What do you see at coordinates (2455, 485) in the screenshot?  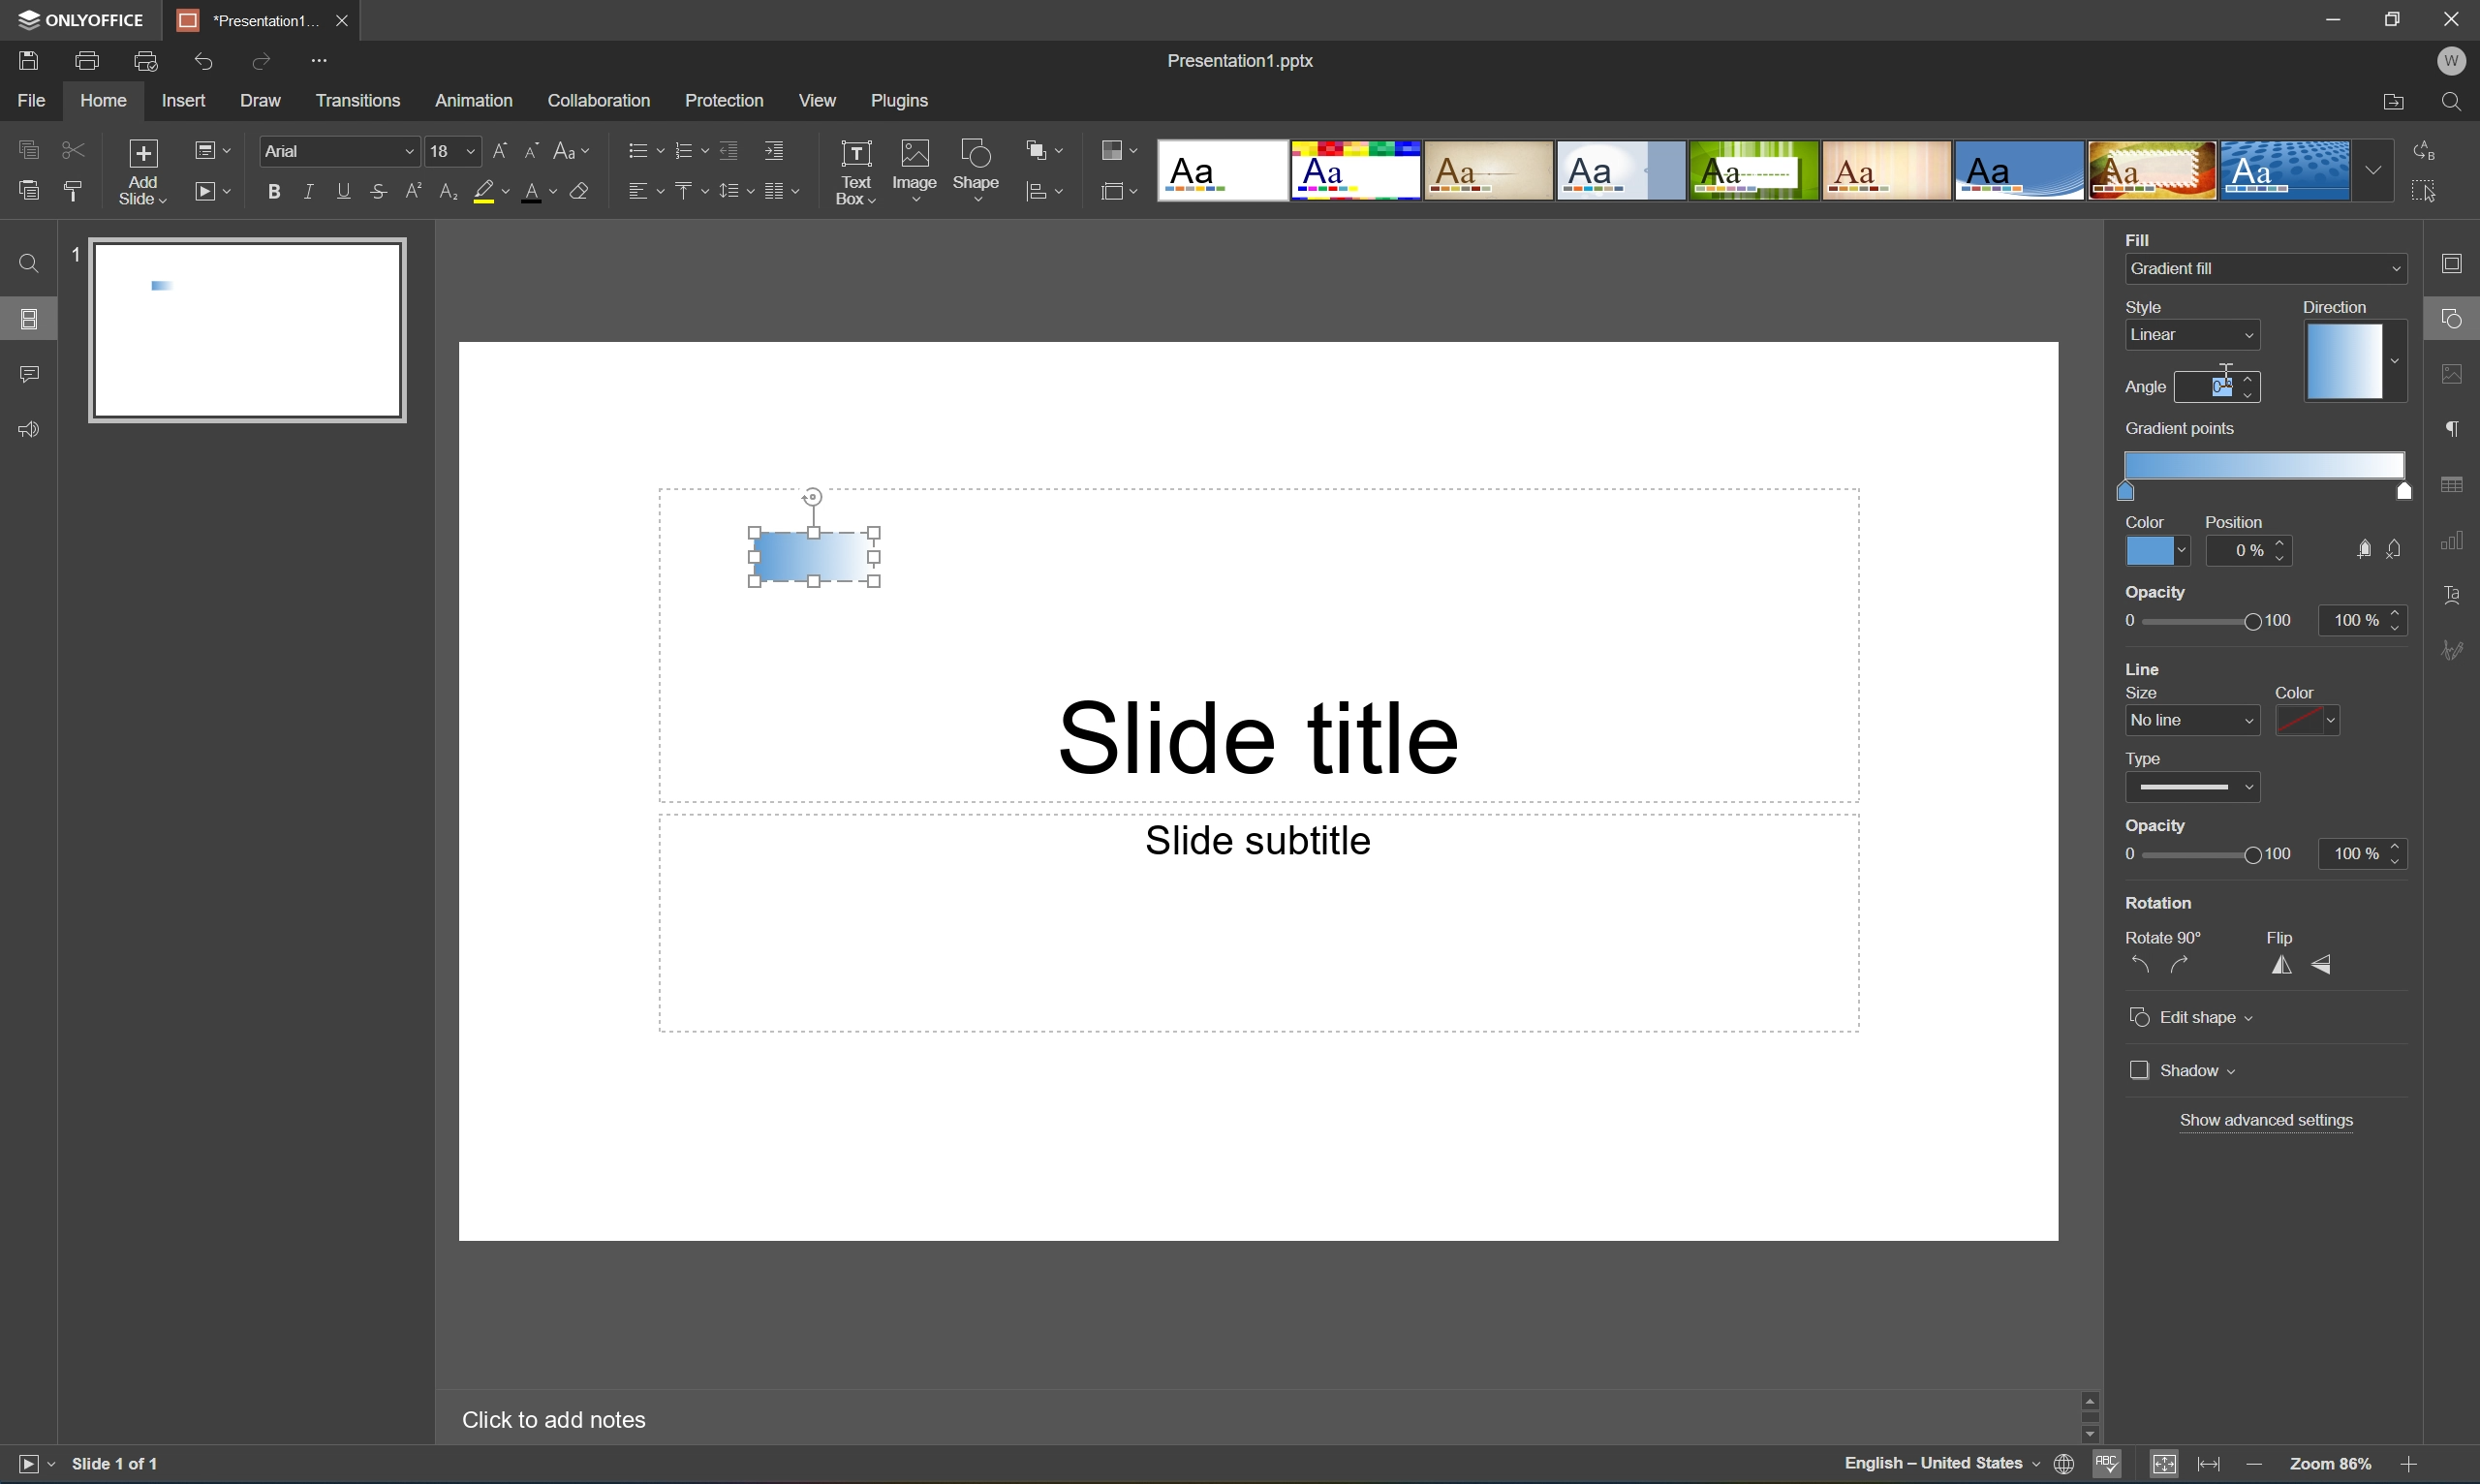 I see `table settings` at bounding box center [2455, 485].